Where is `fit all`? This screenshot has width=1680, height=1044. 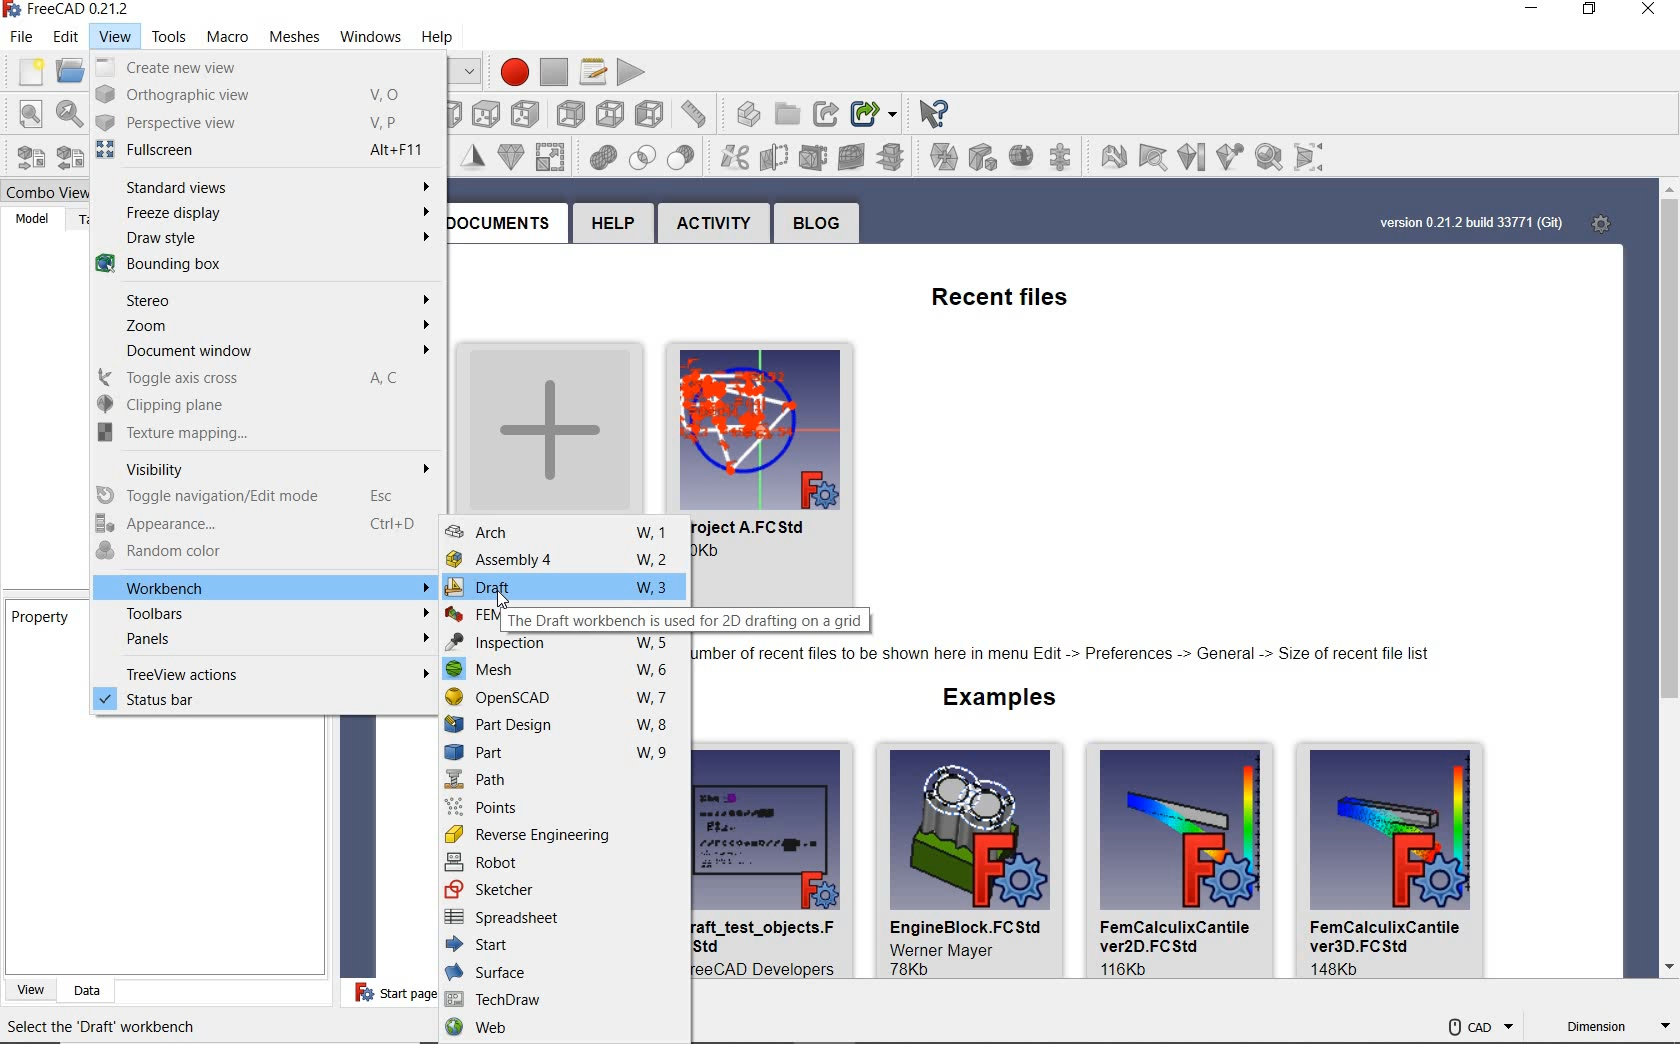 fit all is located at coordinates (24, 114).